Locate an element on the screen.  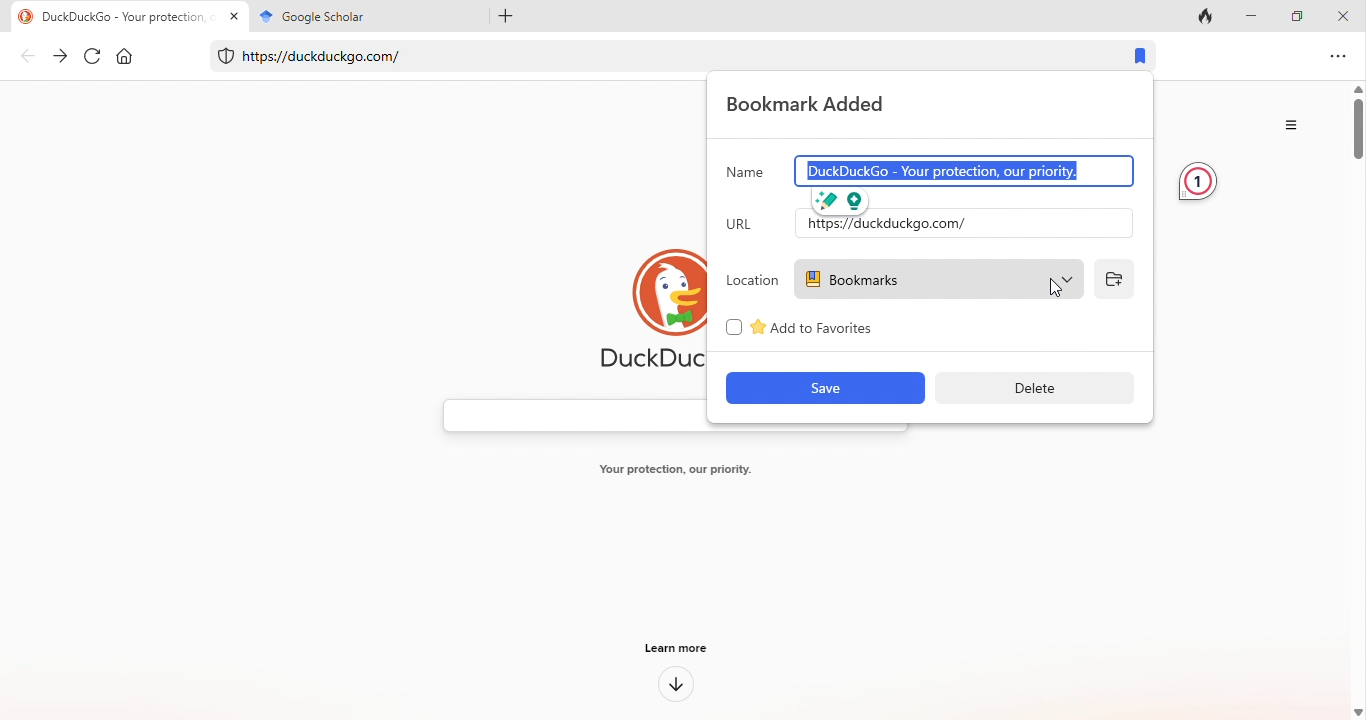
option is located at coordinates (1295, 125).